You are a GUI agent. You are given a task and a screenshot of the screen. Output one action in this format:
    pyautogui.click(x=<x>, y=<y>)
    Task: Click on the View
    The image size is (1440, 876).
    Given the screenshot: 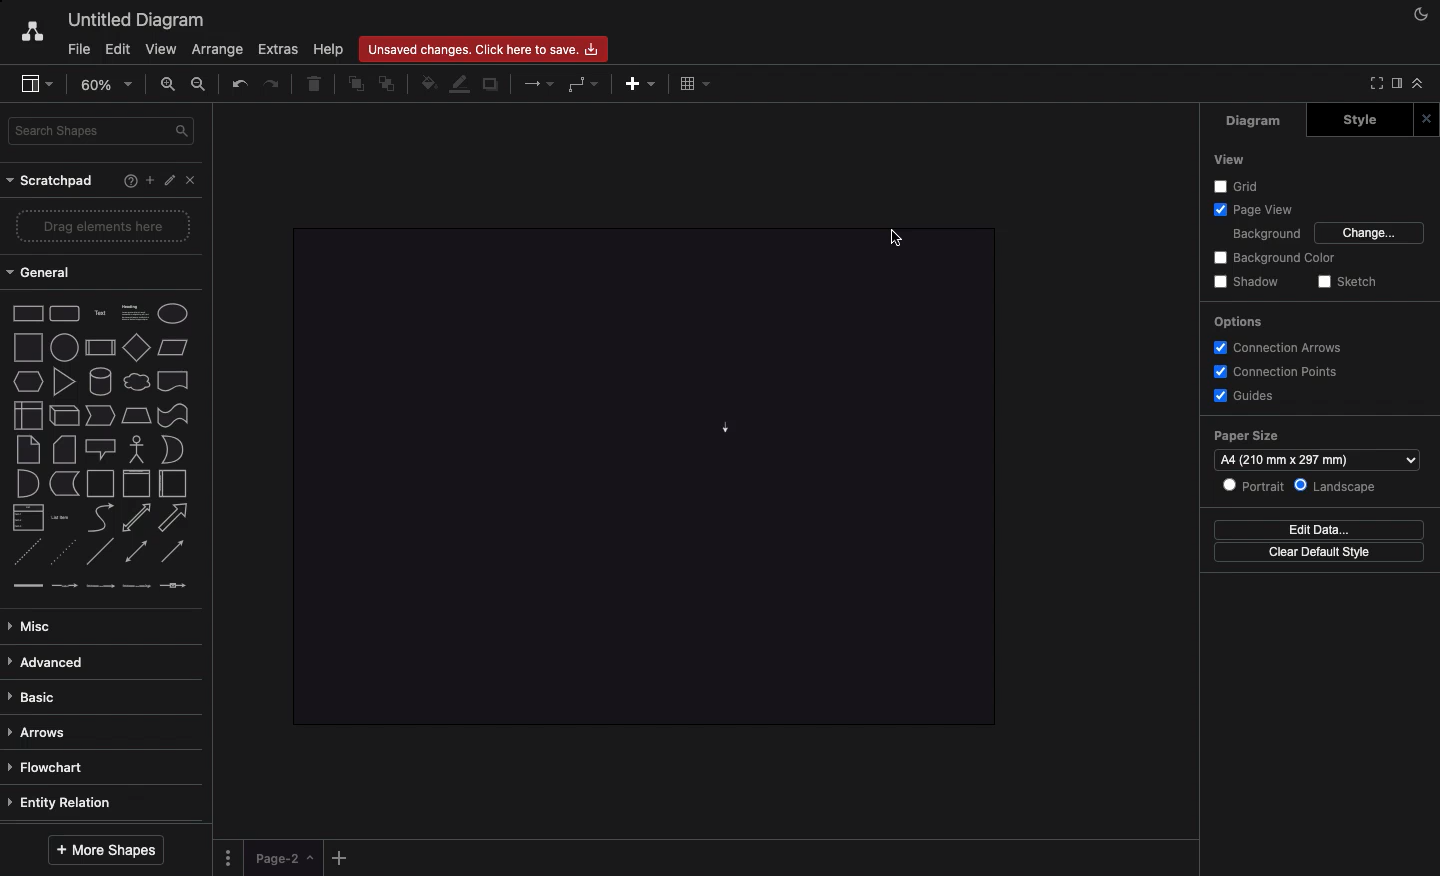 What is the action you would take?
    pyautogui.click(x=161, y=48)
    